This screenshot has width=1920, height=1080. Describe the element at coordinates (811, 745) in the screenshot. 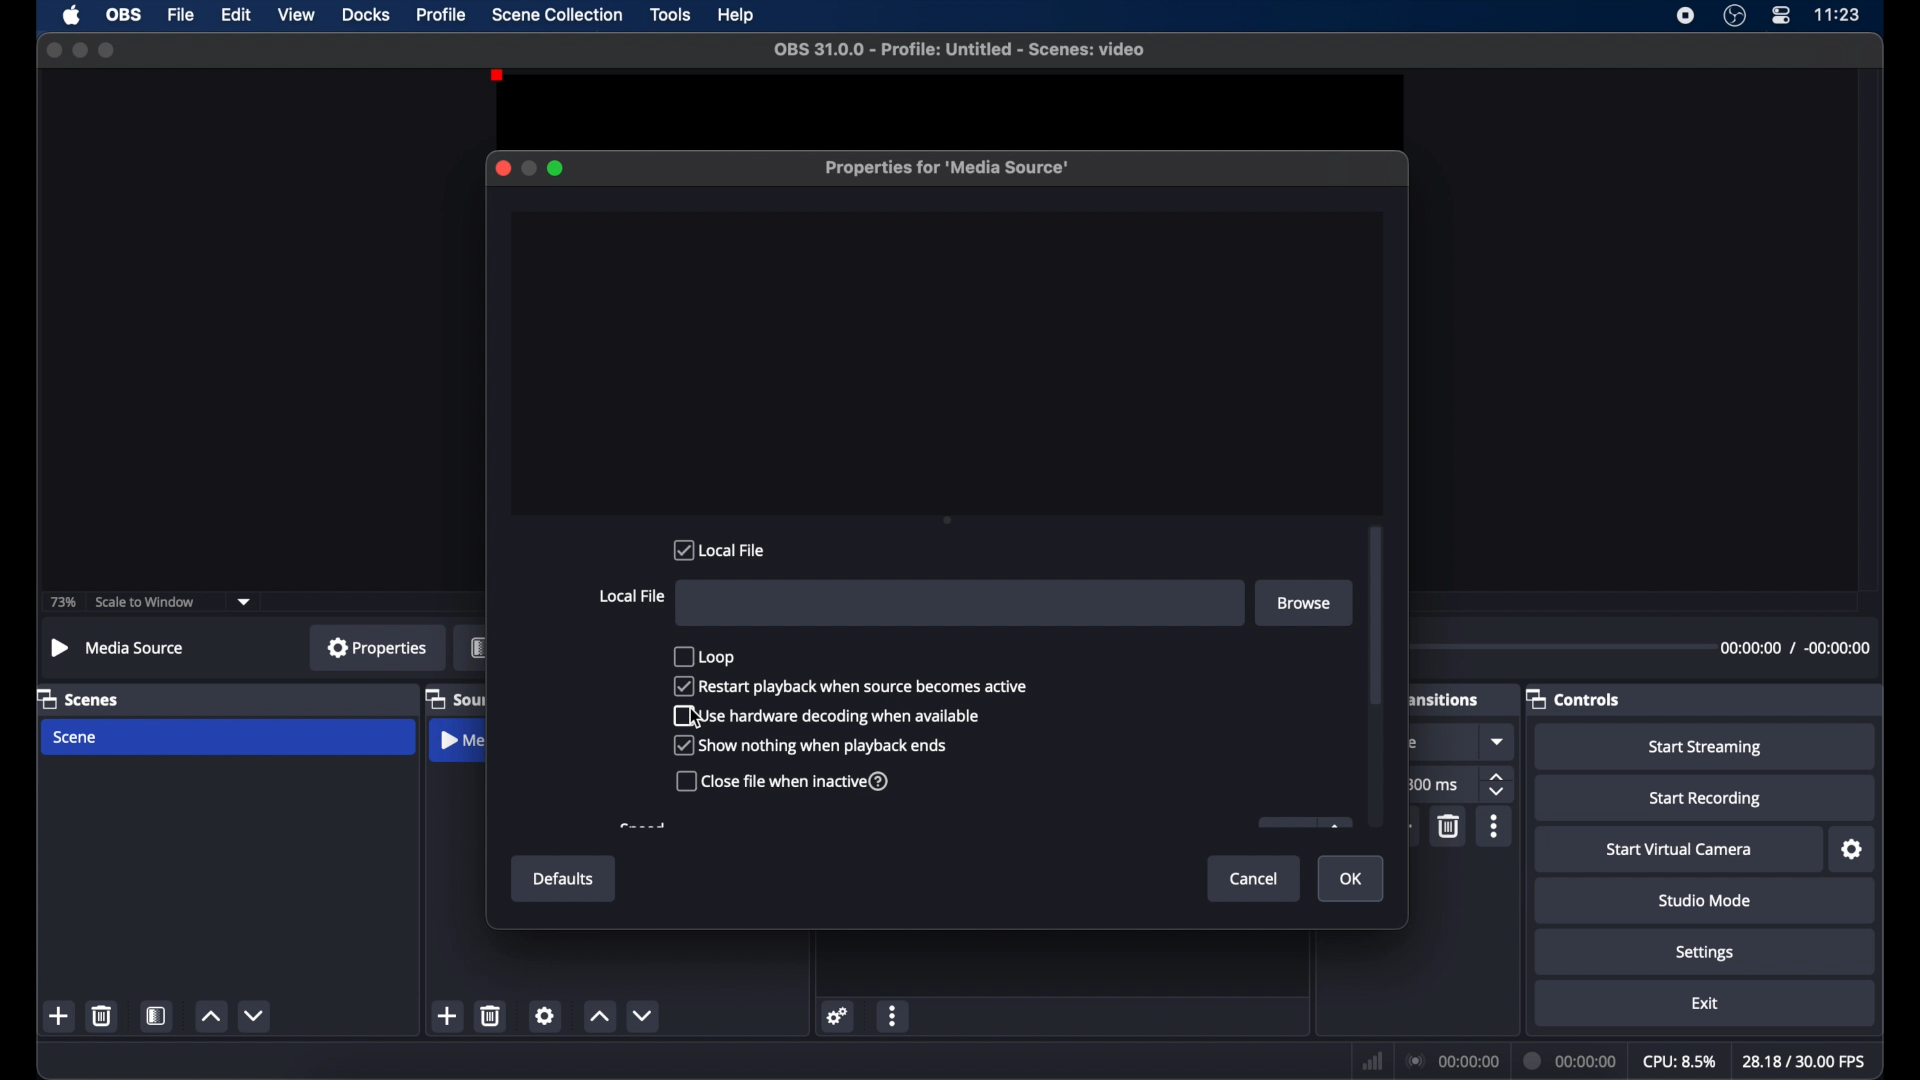

I see `show nothing when playback ends` at that location.